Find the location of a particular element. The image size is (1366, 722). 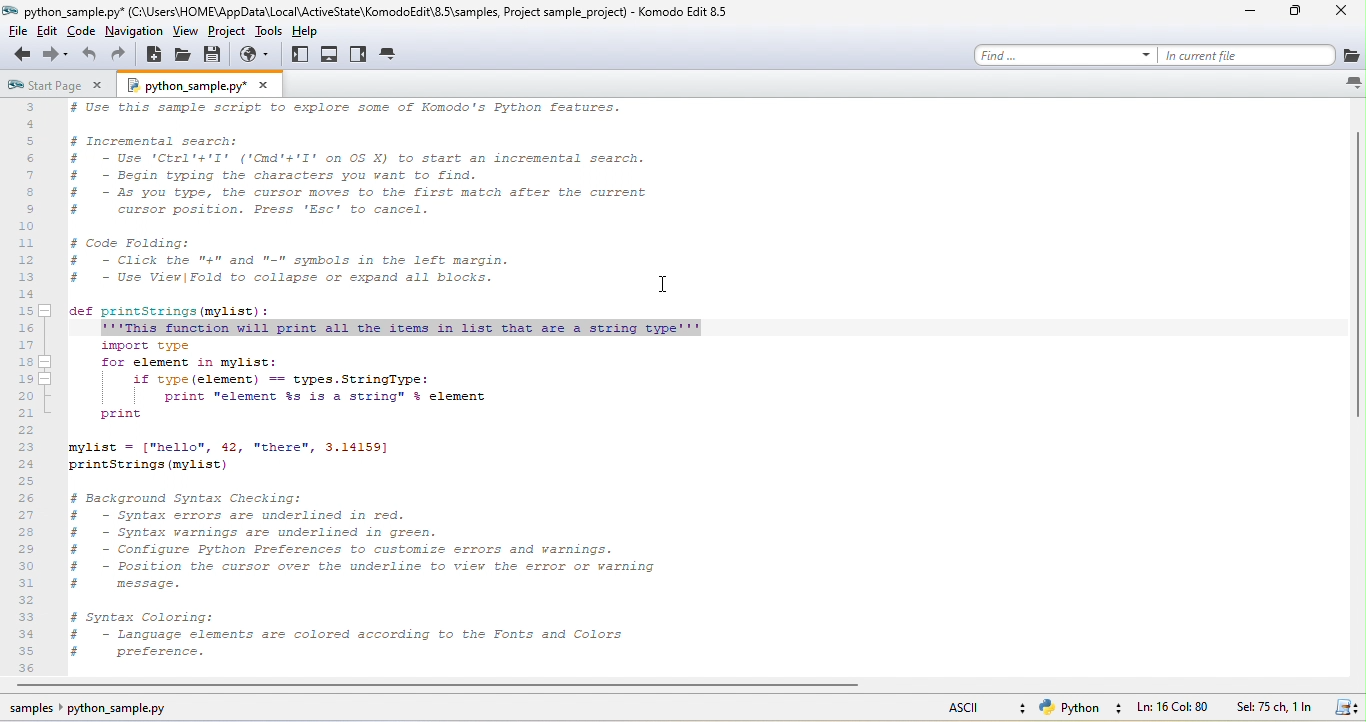

file is located at coordinates (17, 32).